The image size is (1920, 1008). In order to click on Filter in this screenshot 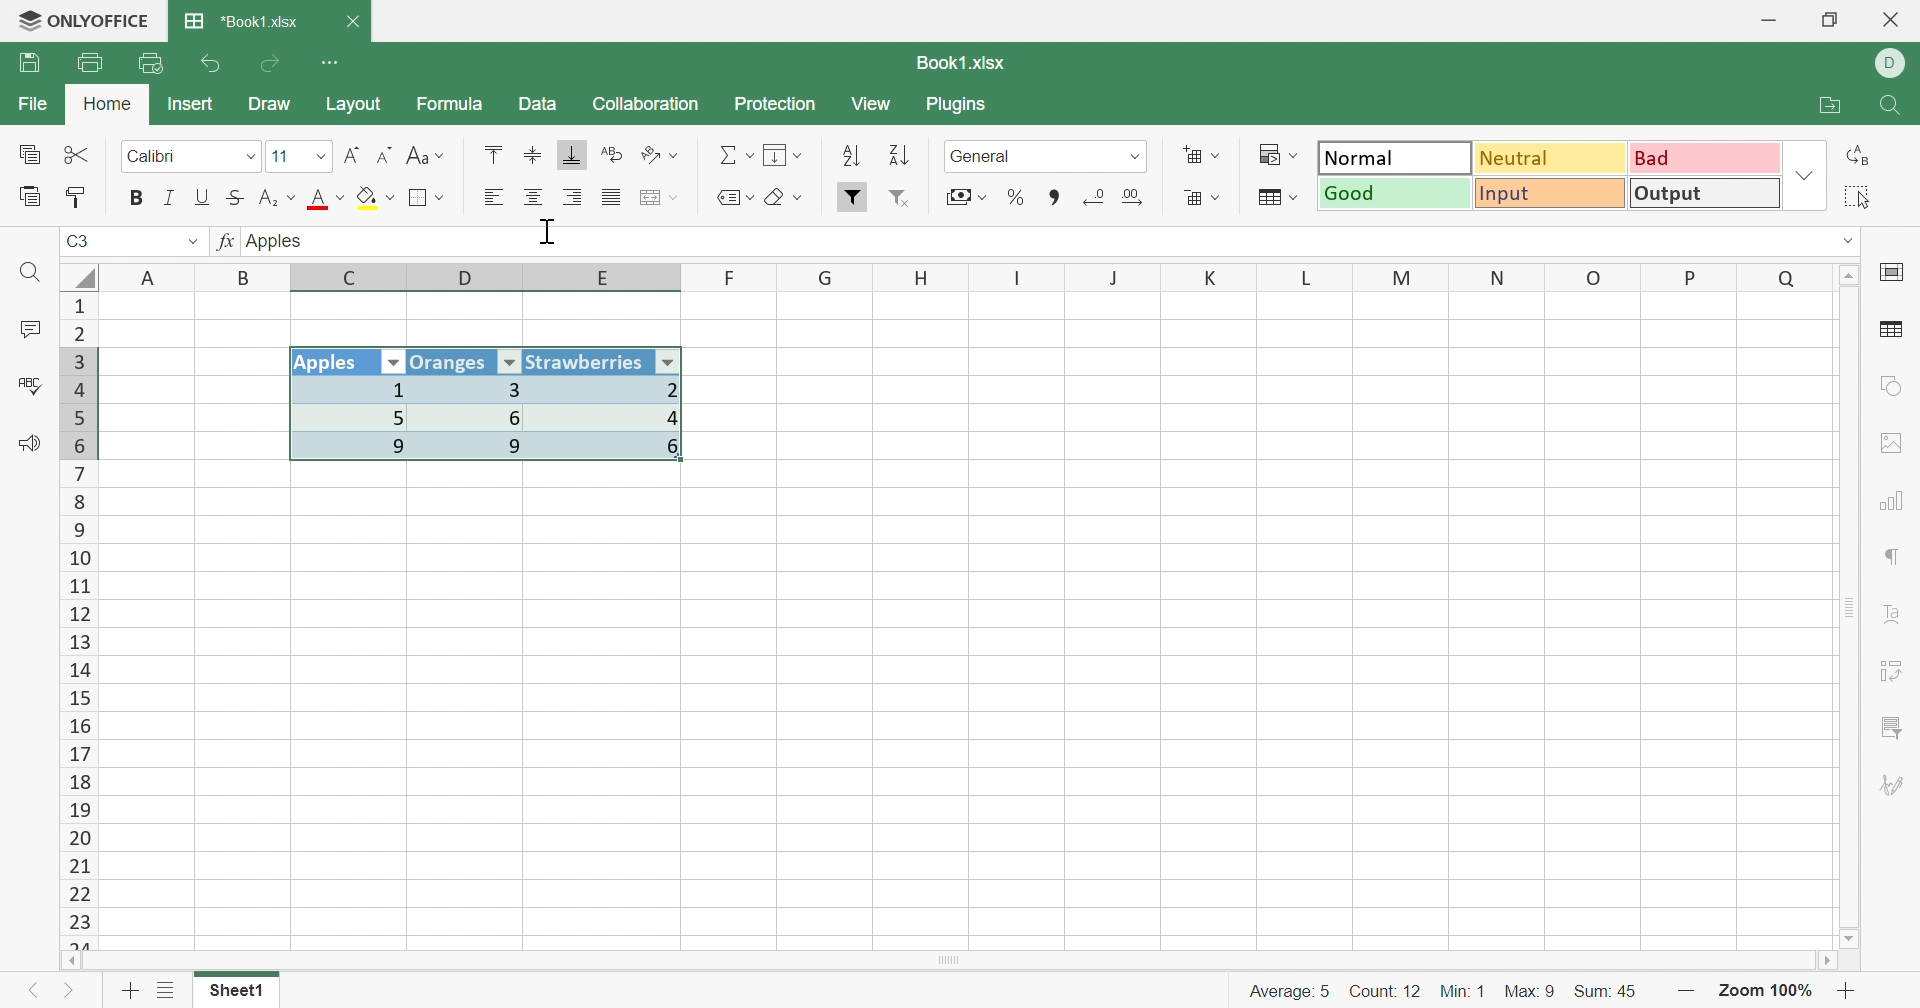, I will do `click(853, 197)`.